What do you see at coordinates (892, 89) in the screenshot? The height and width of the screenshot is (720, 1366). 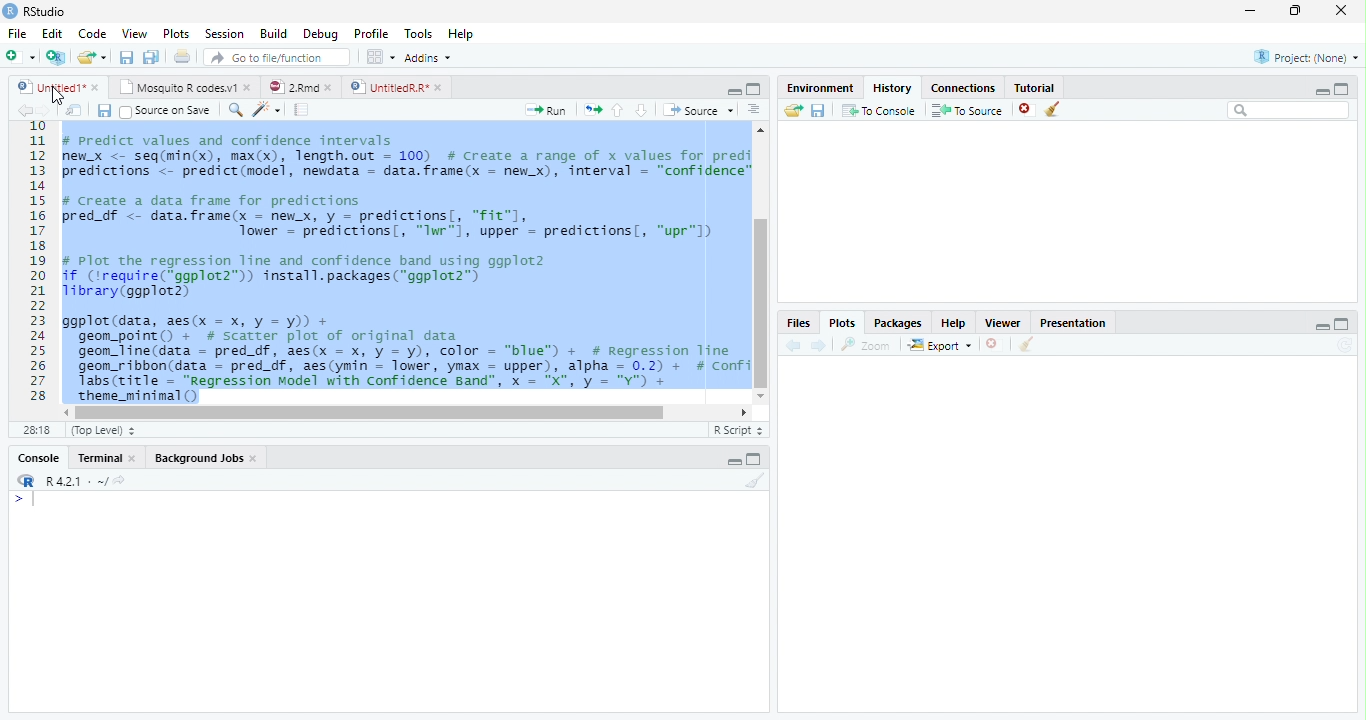 I see `History` at bounding box center [892, 89].